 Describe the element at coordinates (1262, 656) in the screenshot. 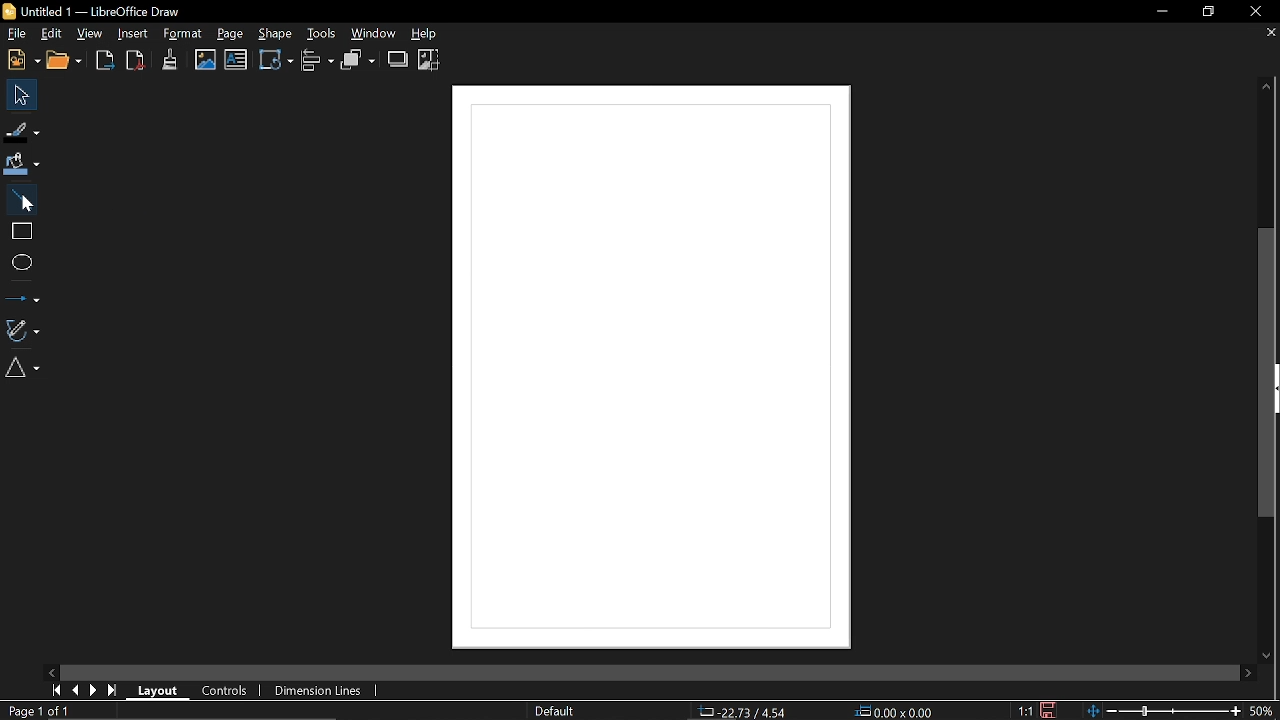

I see `Move down` at that location.